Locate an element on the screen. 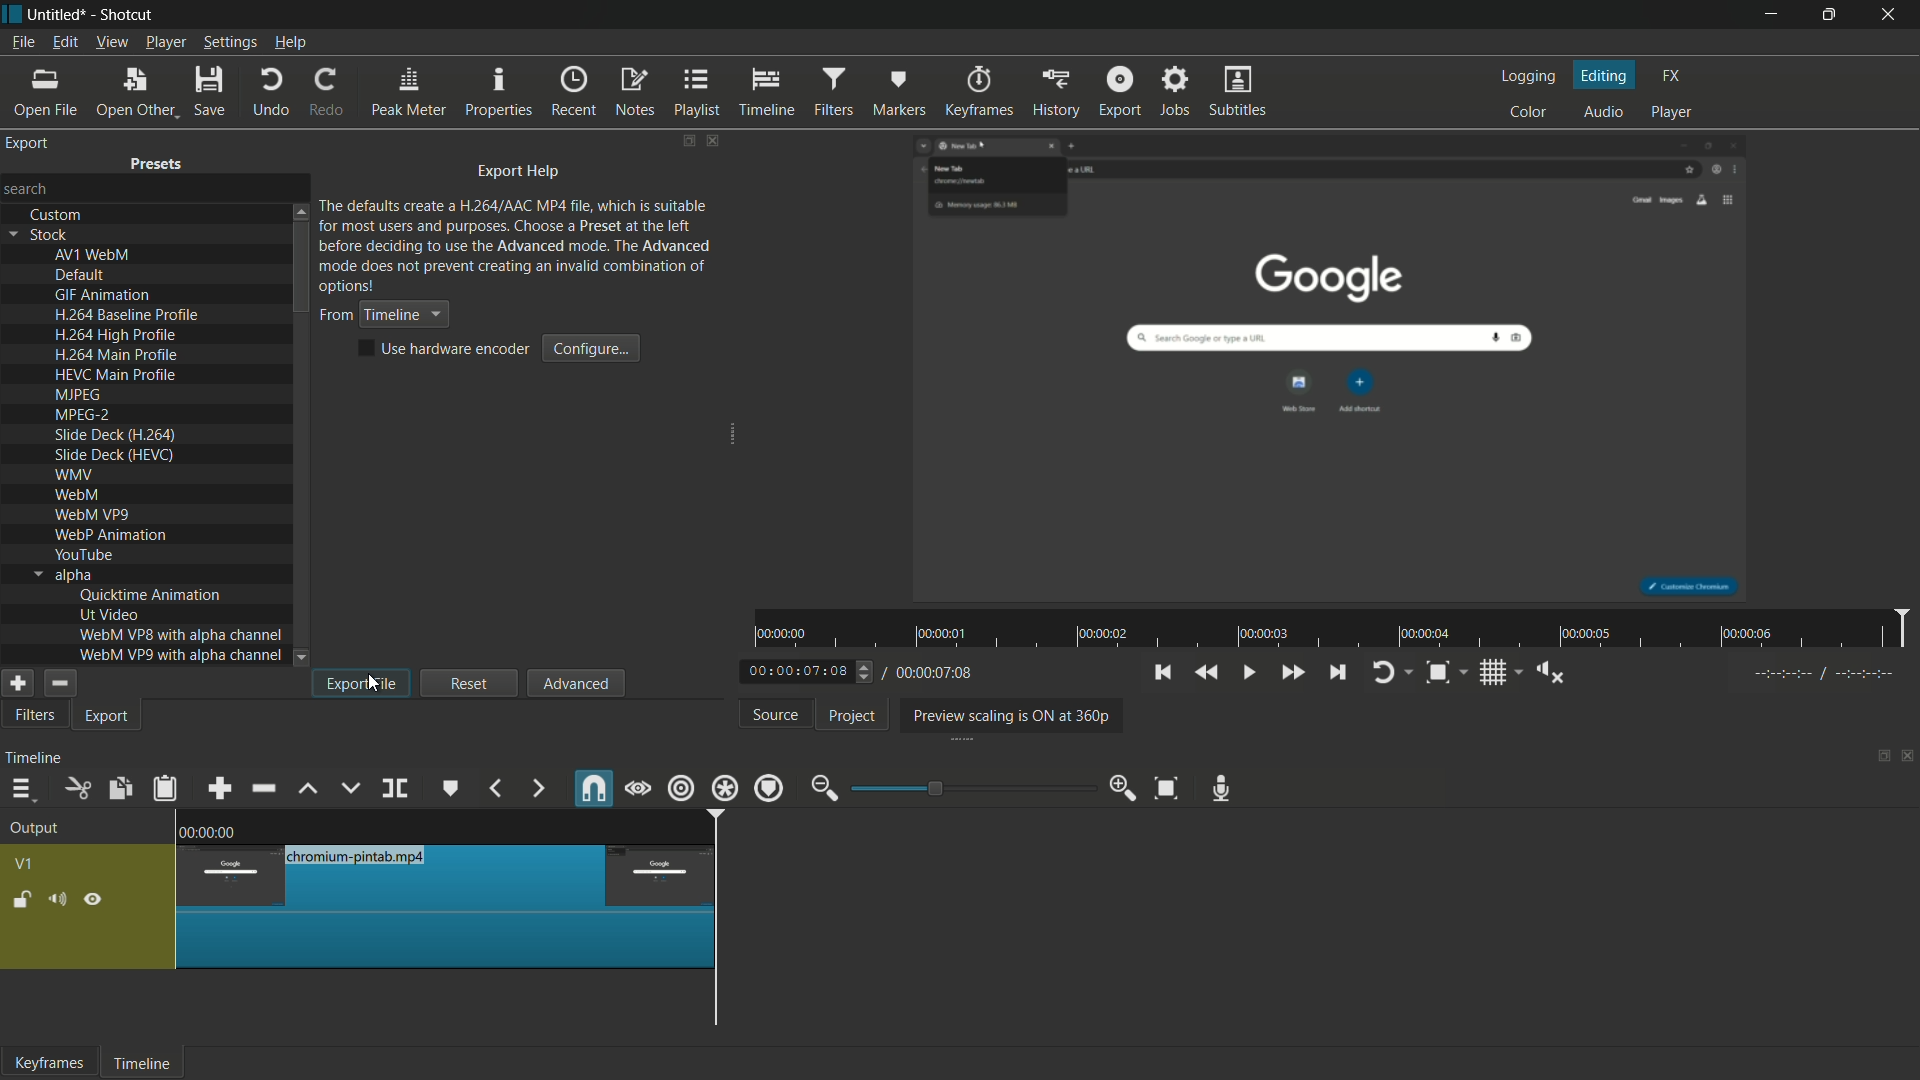 This screenshot has height=1080, width=1920. webm vp9 with alpha channel is located at coordinates (176, 656).